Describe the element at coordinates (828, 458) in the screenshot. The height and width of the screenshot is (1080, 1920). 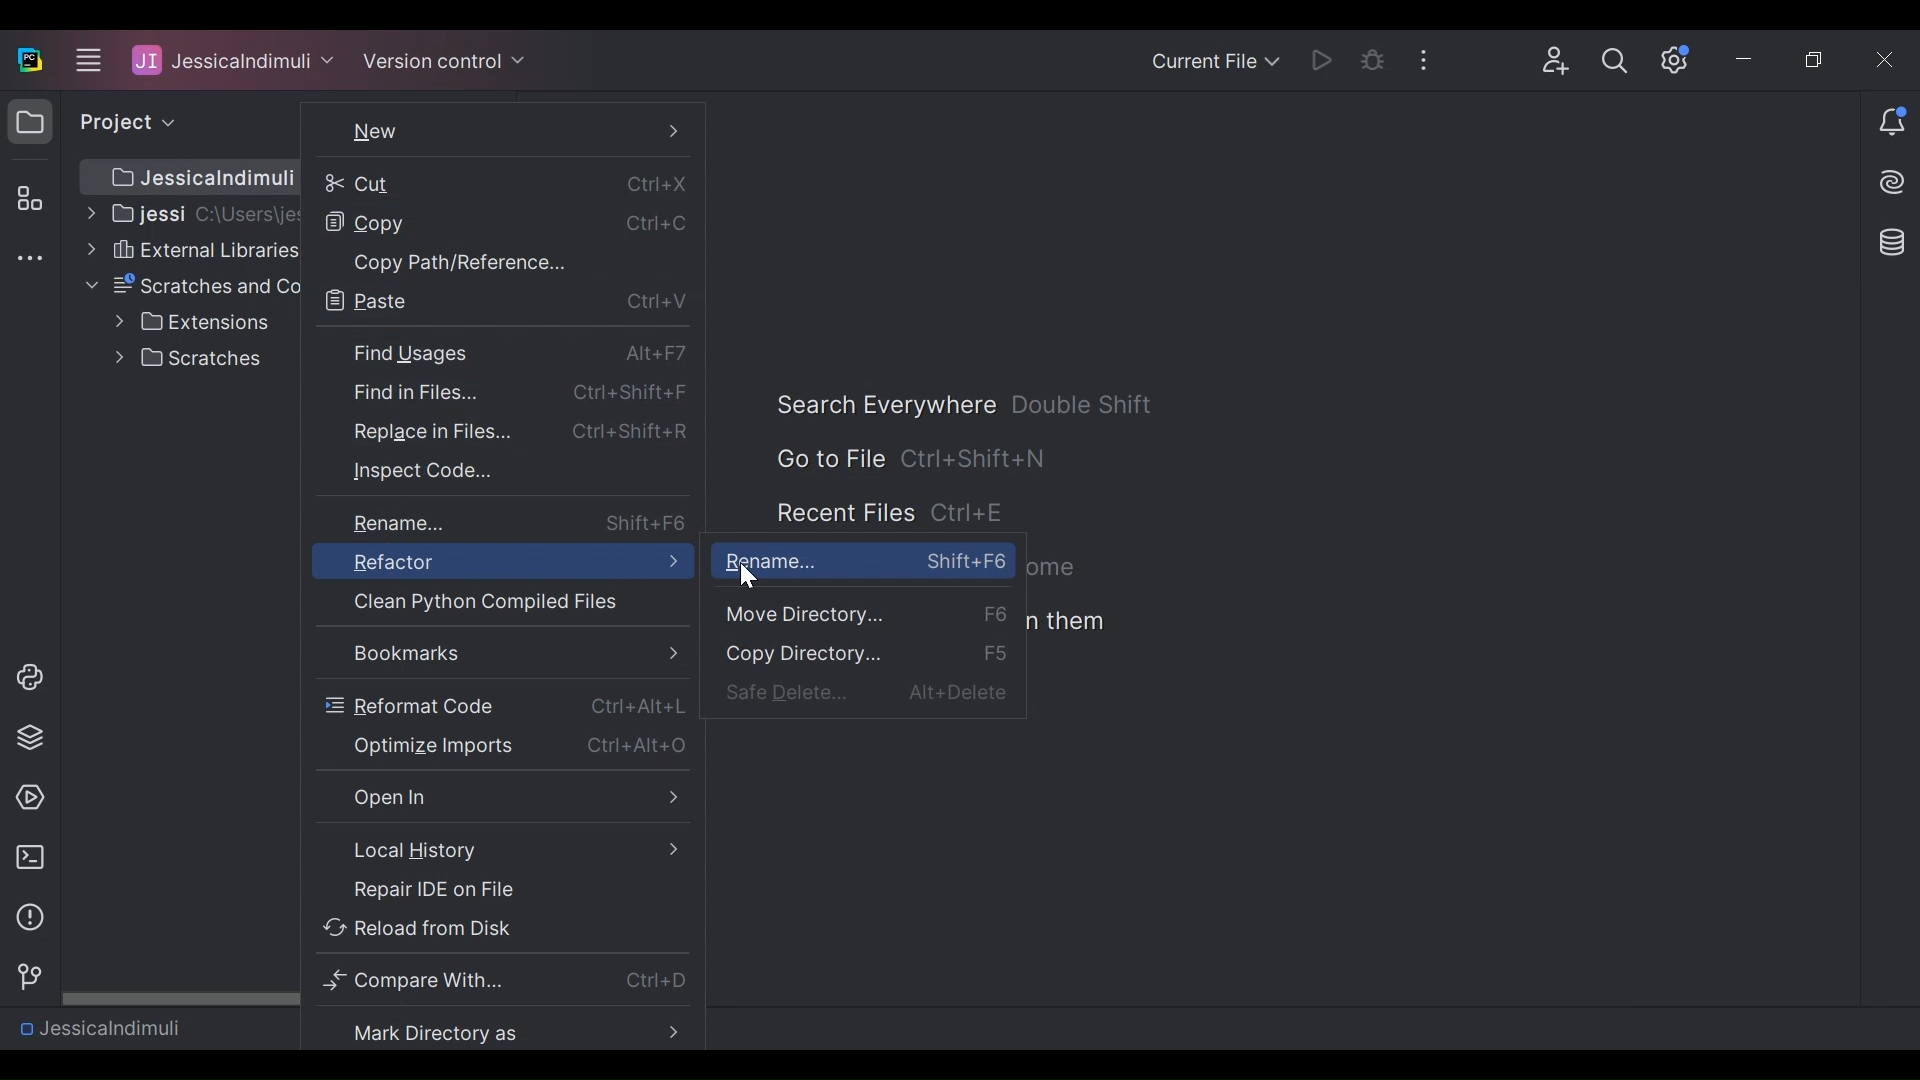
I see `Go To files` at that location.